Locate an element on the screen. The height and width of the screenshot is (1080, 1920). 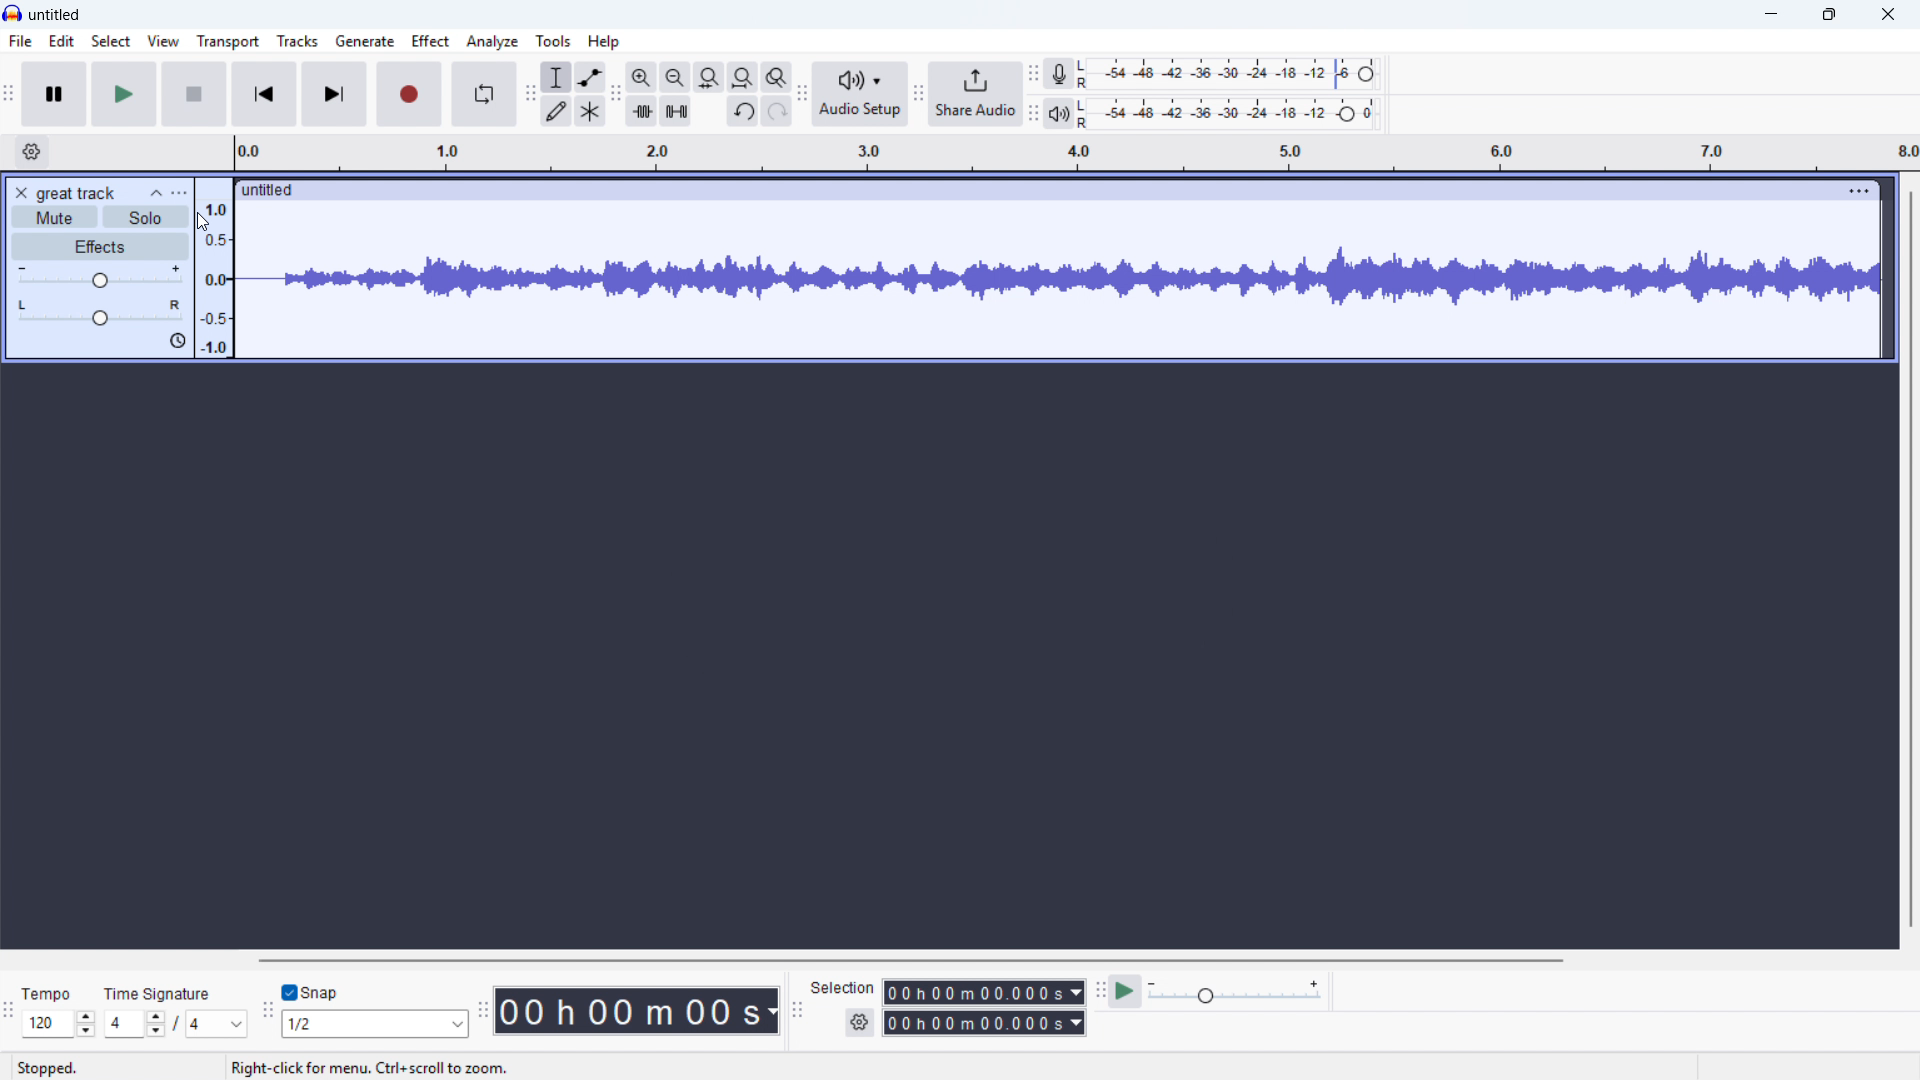
Vertical scroll bar is located at coordinates (1910, 557).